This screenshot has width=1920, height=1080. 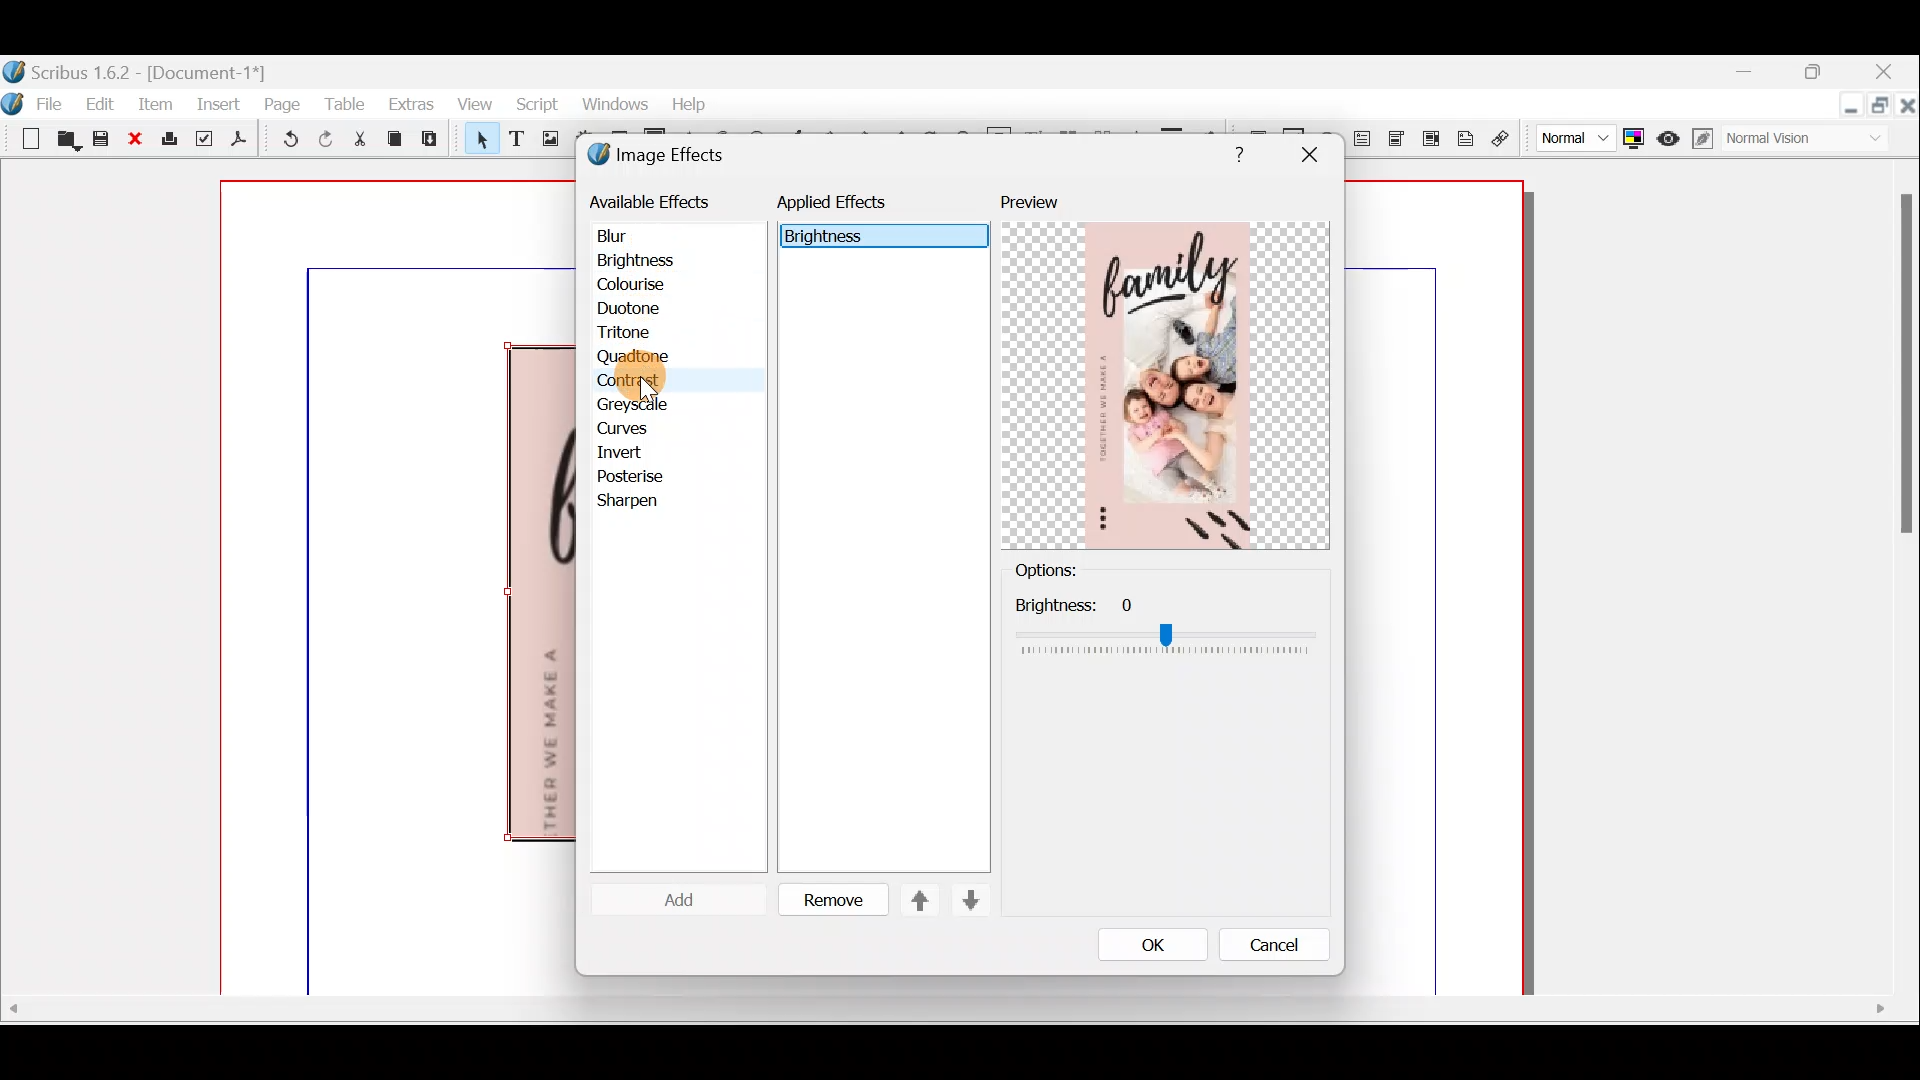 I want to click on Help, so click(x=691, y=104).